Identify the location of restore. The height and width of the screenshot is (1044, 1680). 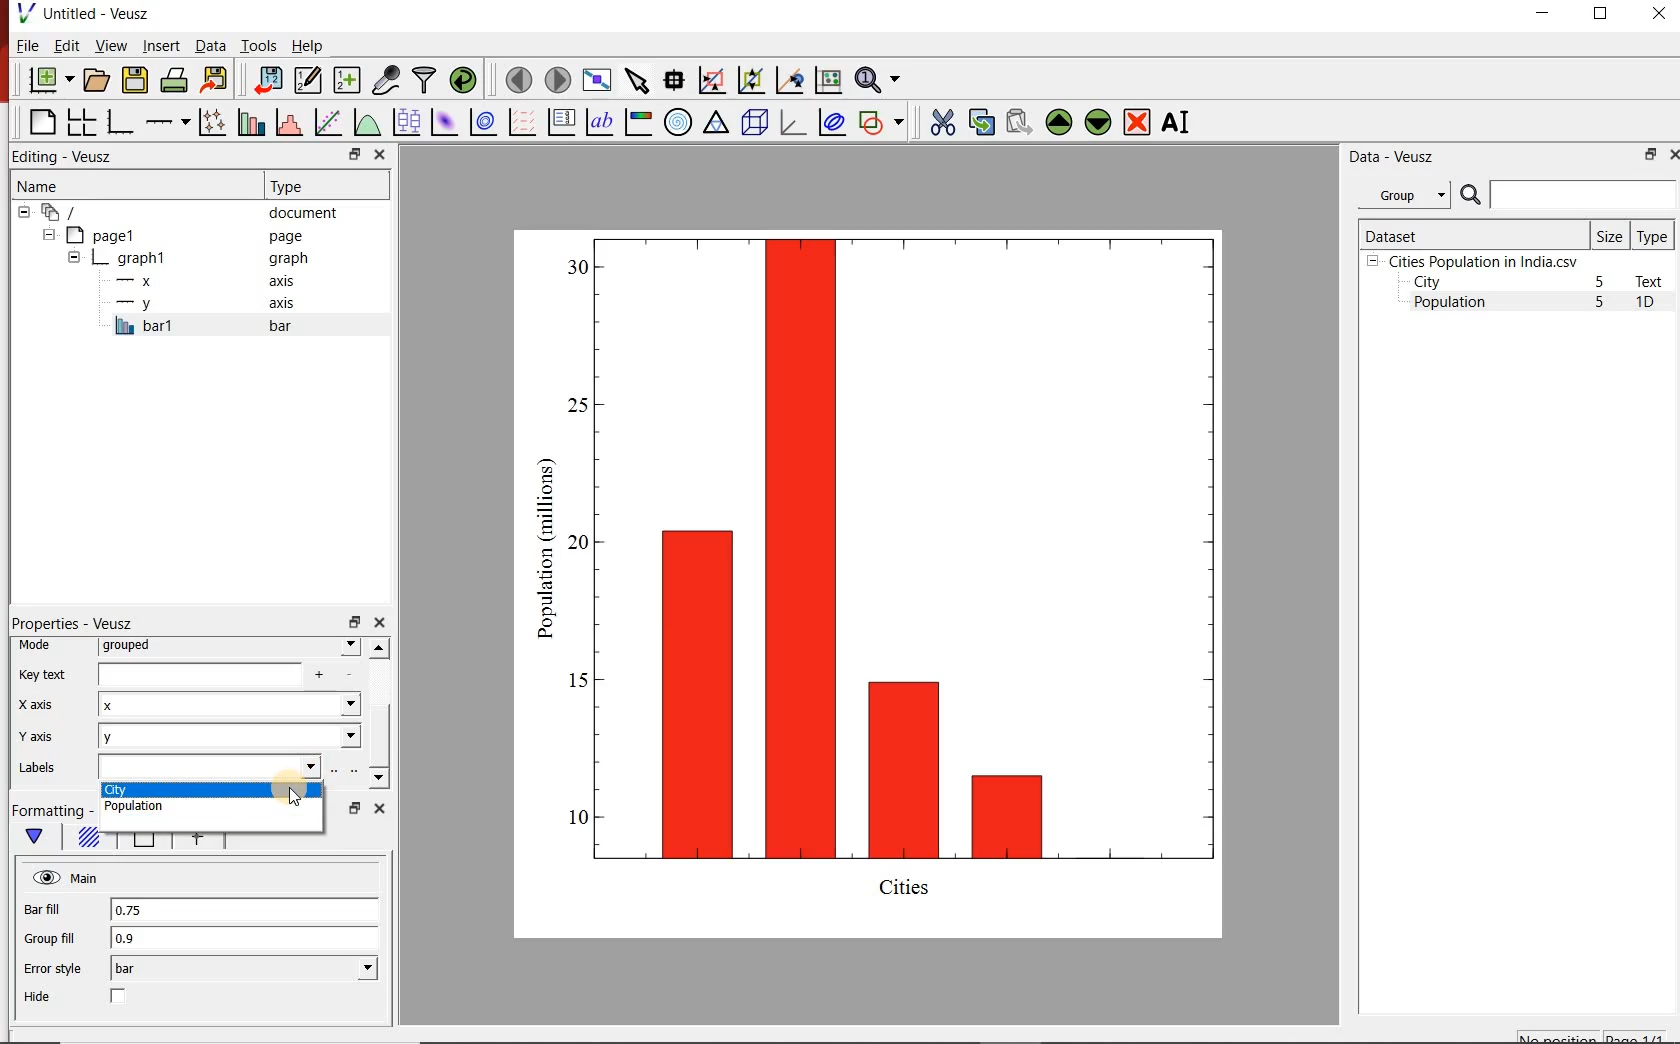
(1651, 154).